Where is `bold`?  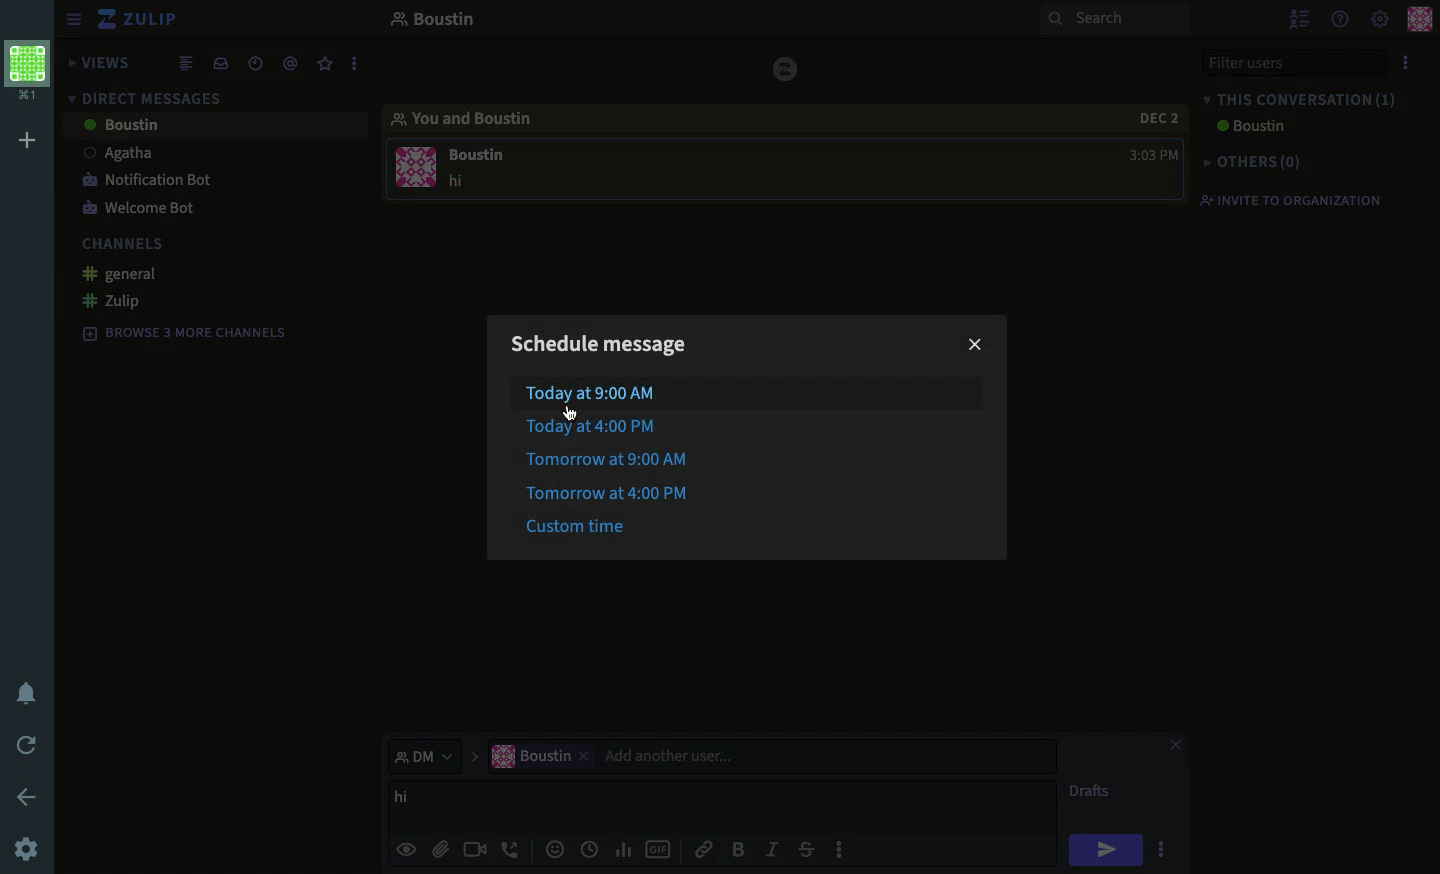
bold is located at coordinates (740, 849).